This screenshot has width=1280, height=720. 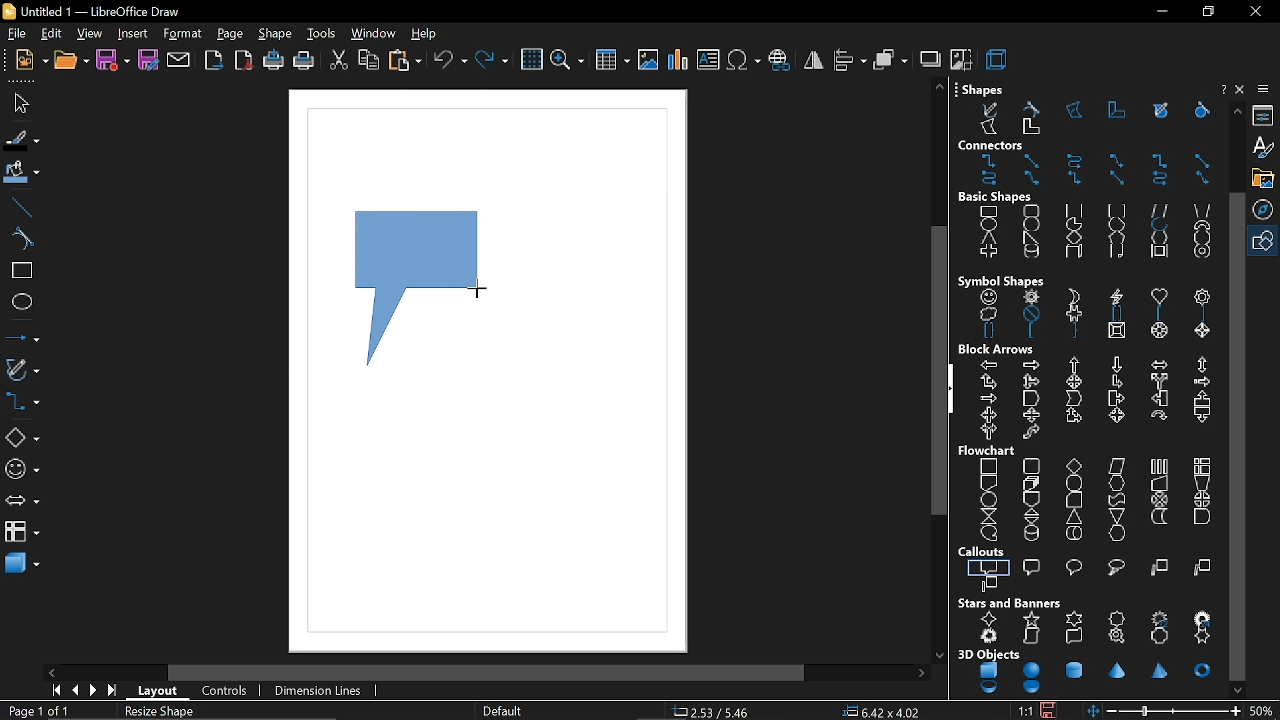 I want to click on sun, so click(x=1032, y=297).